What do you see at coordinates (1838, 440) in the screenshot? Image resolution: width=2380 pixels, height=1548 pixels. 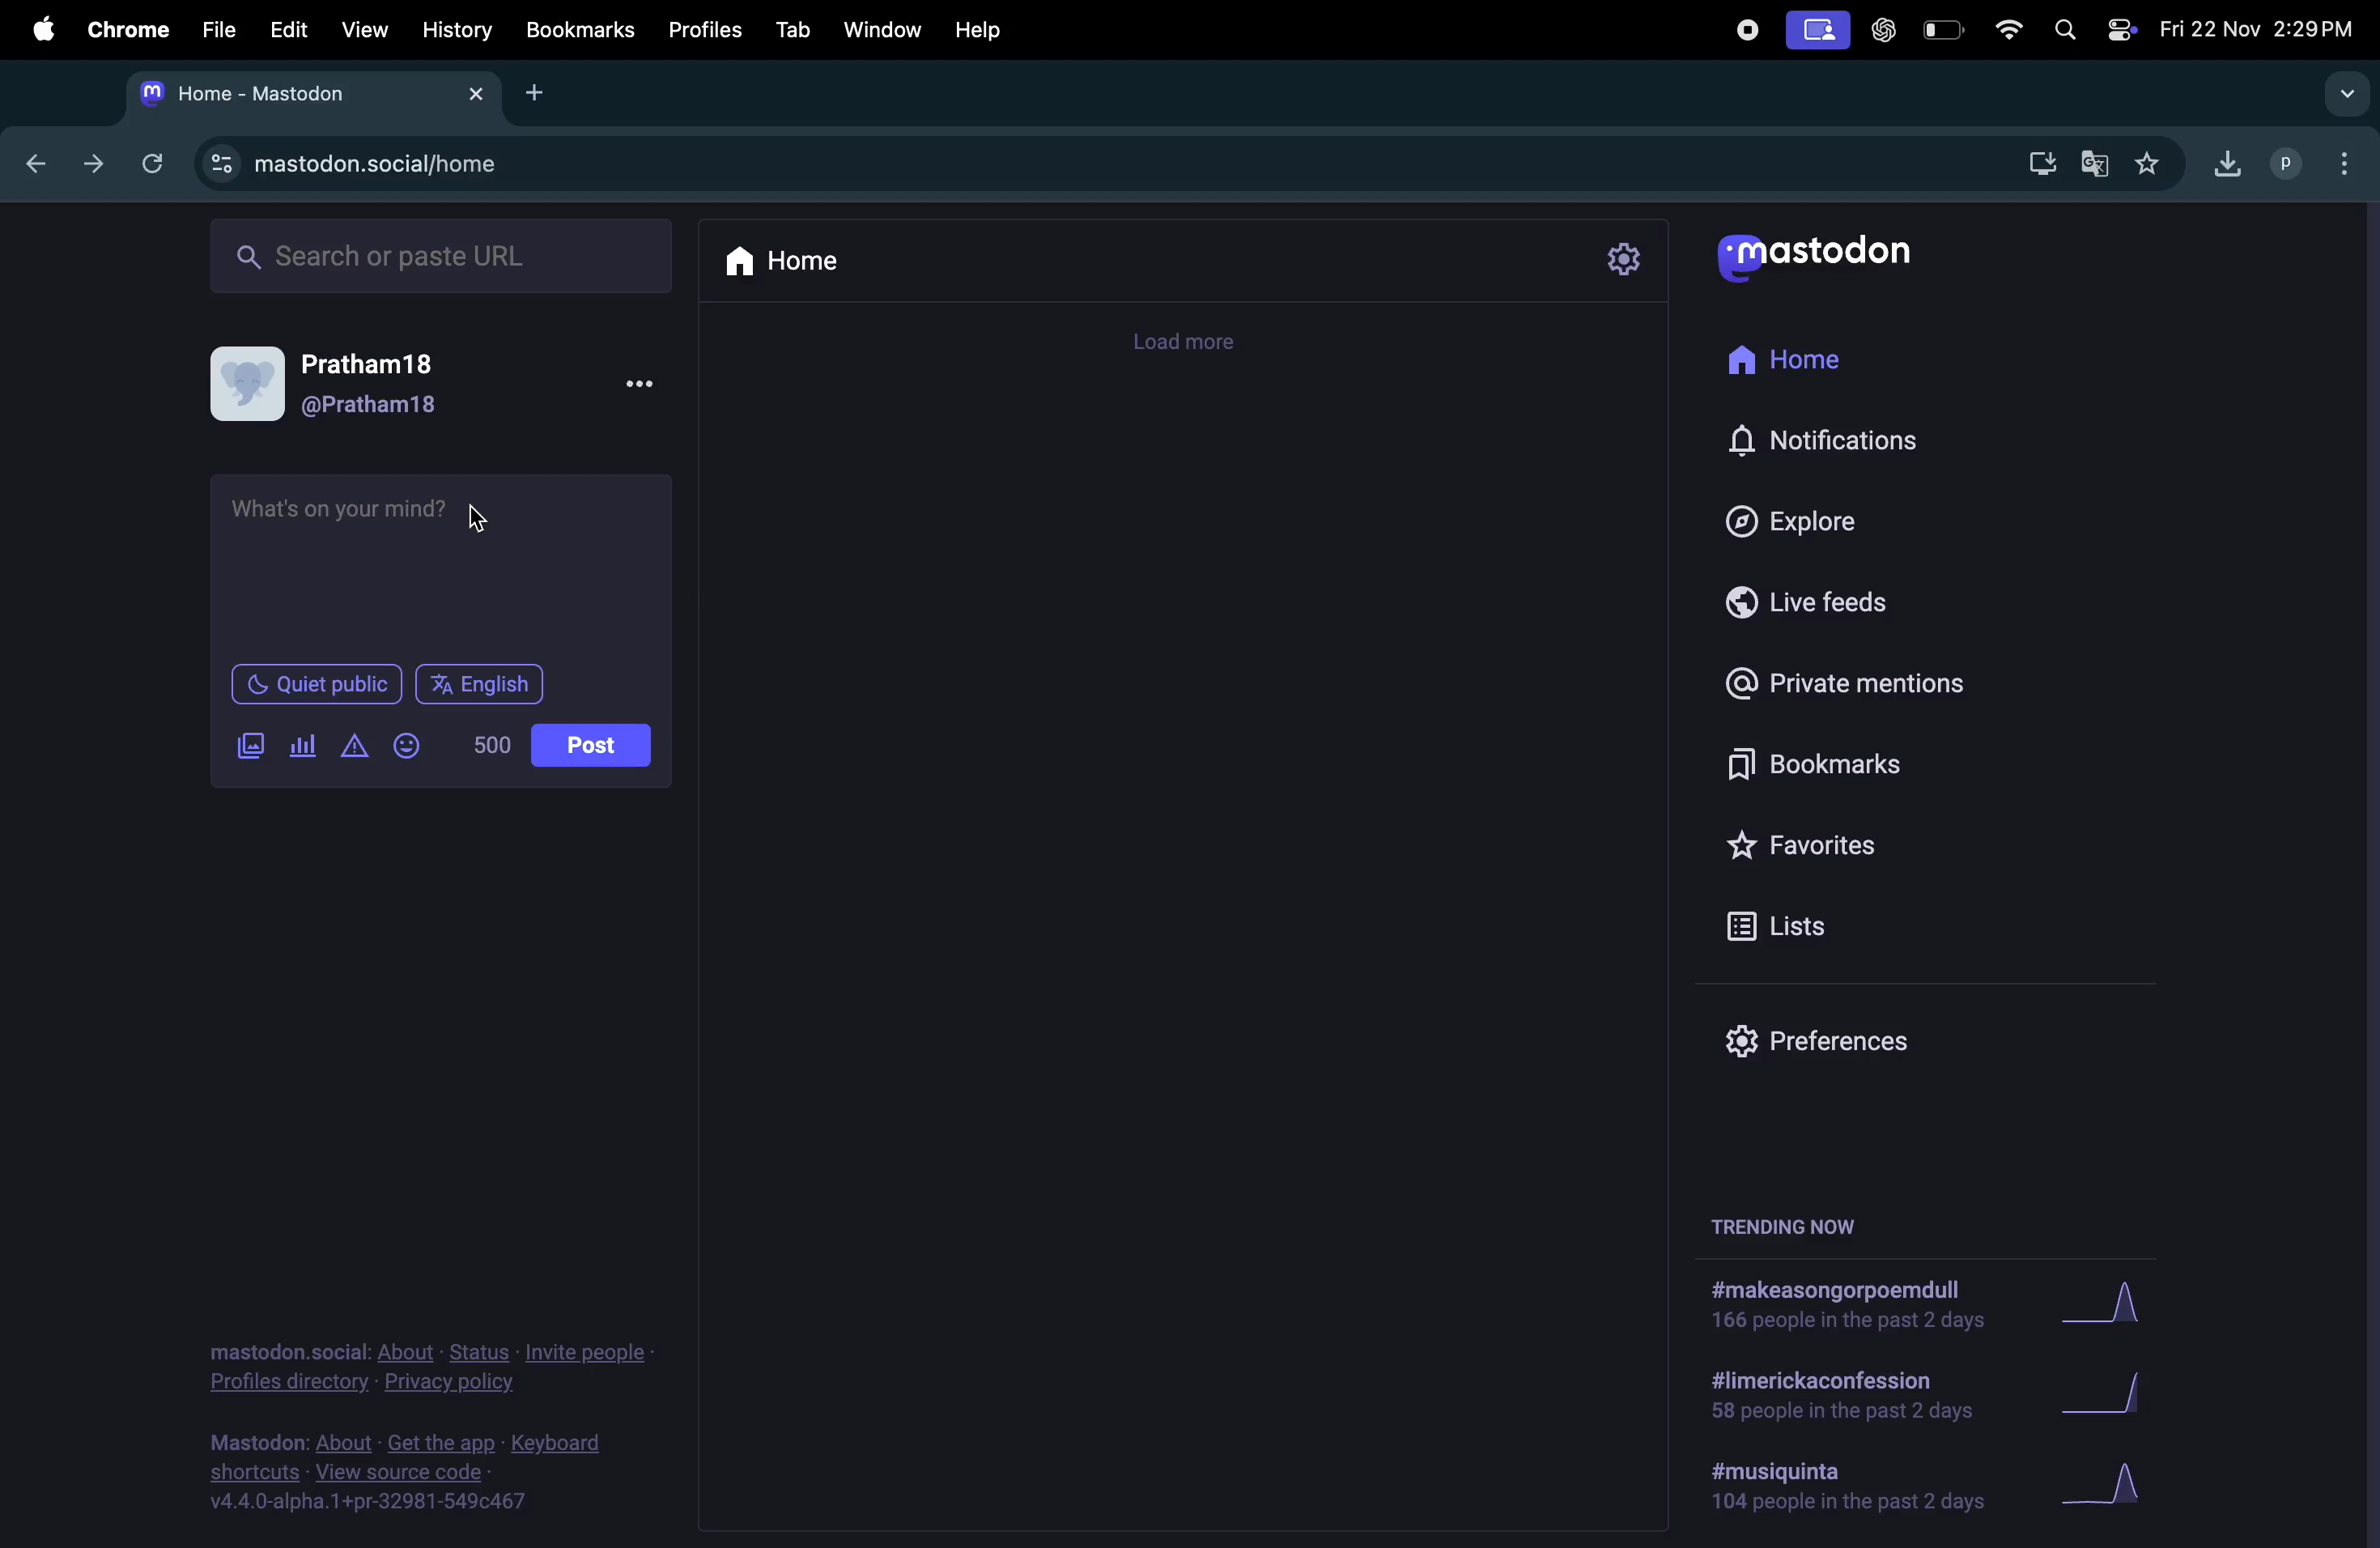 I see `notifications` at bounding box center [1838, 440].